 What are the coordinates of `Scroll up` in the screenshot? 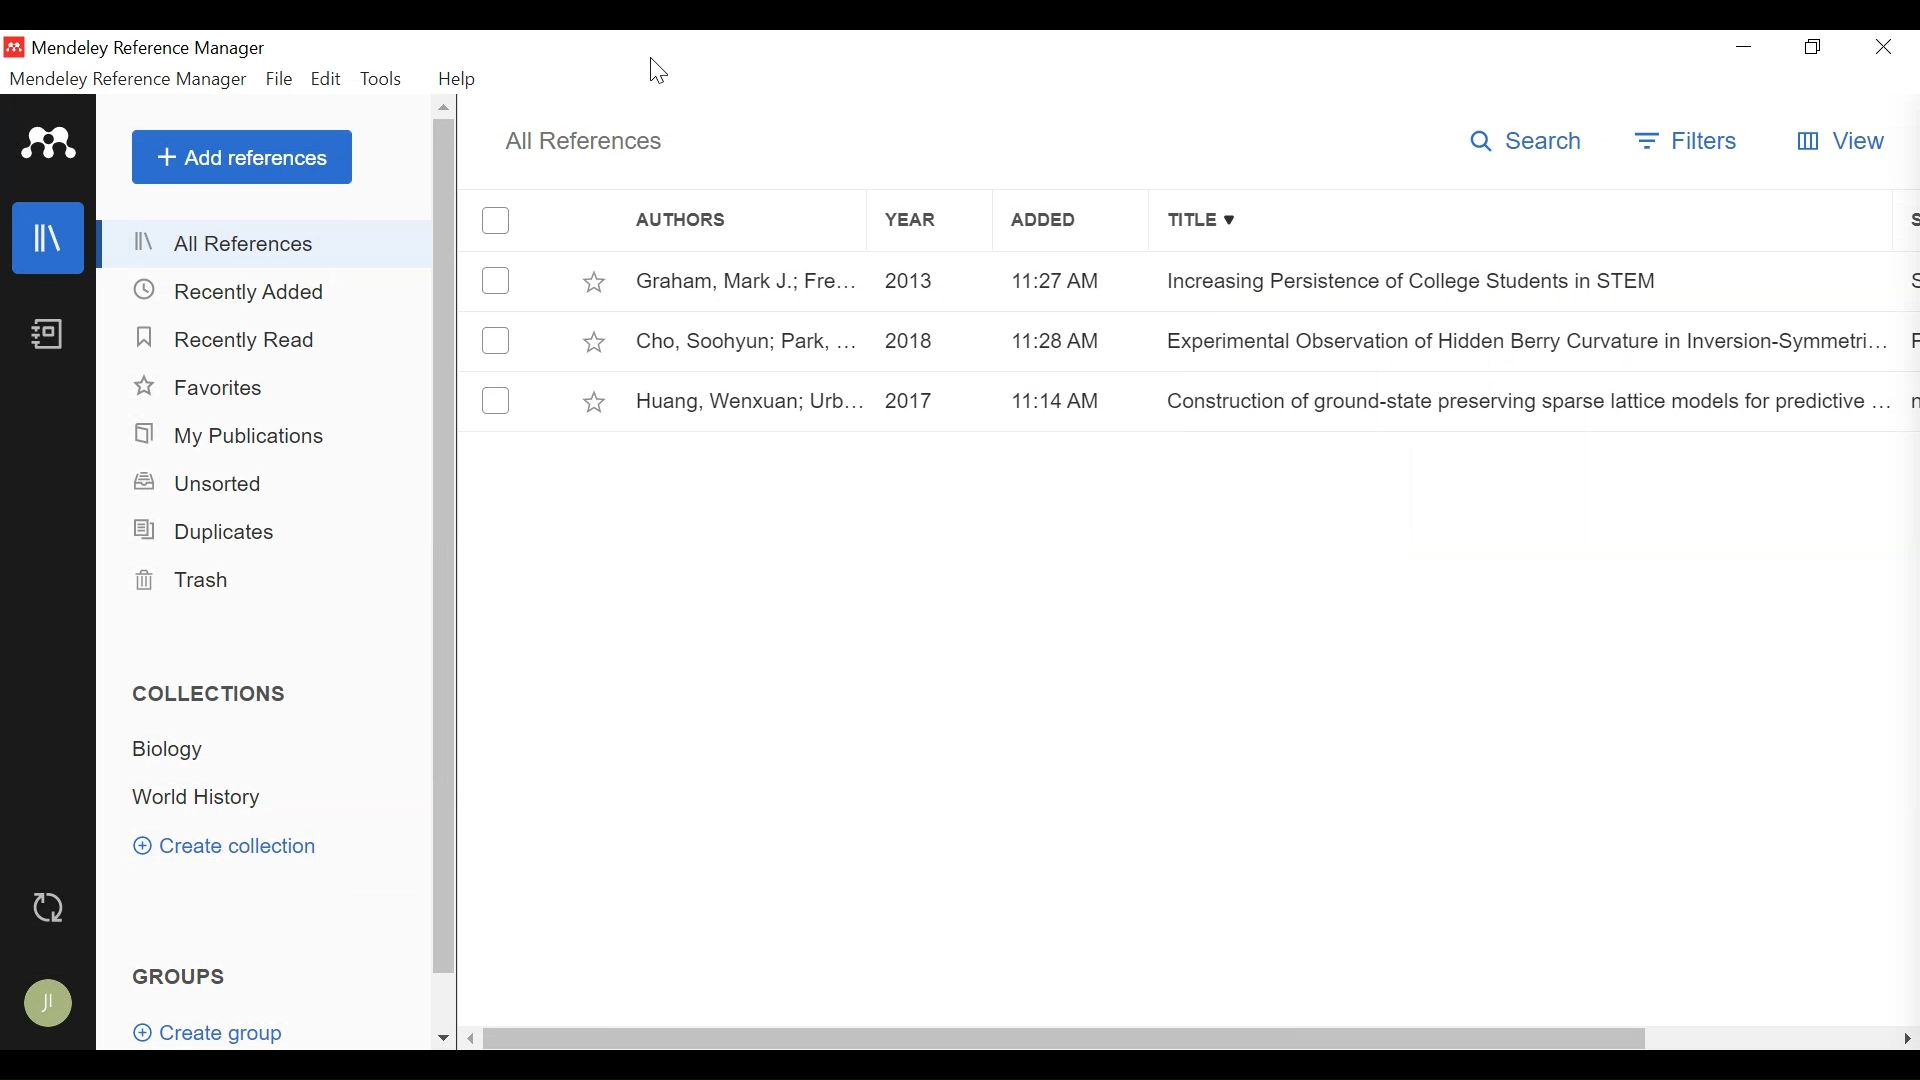 It's located at (443, 106).